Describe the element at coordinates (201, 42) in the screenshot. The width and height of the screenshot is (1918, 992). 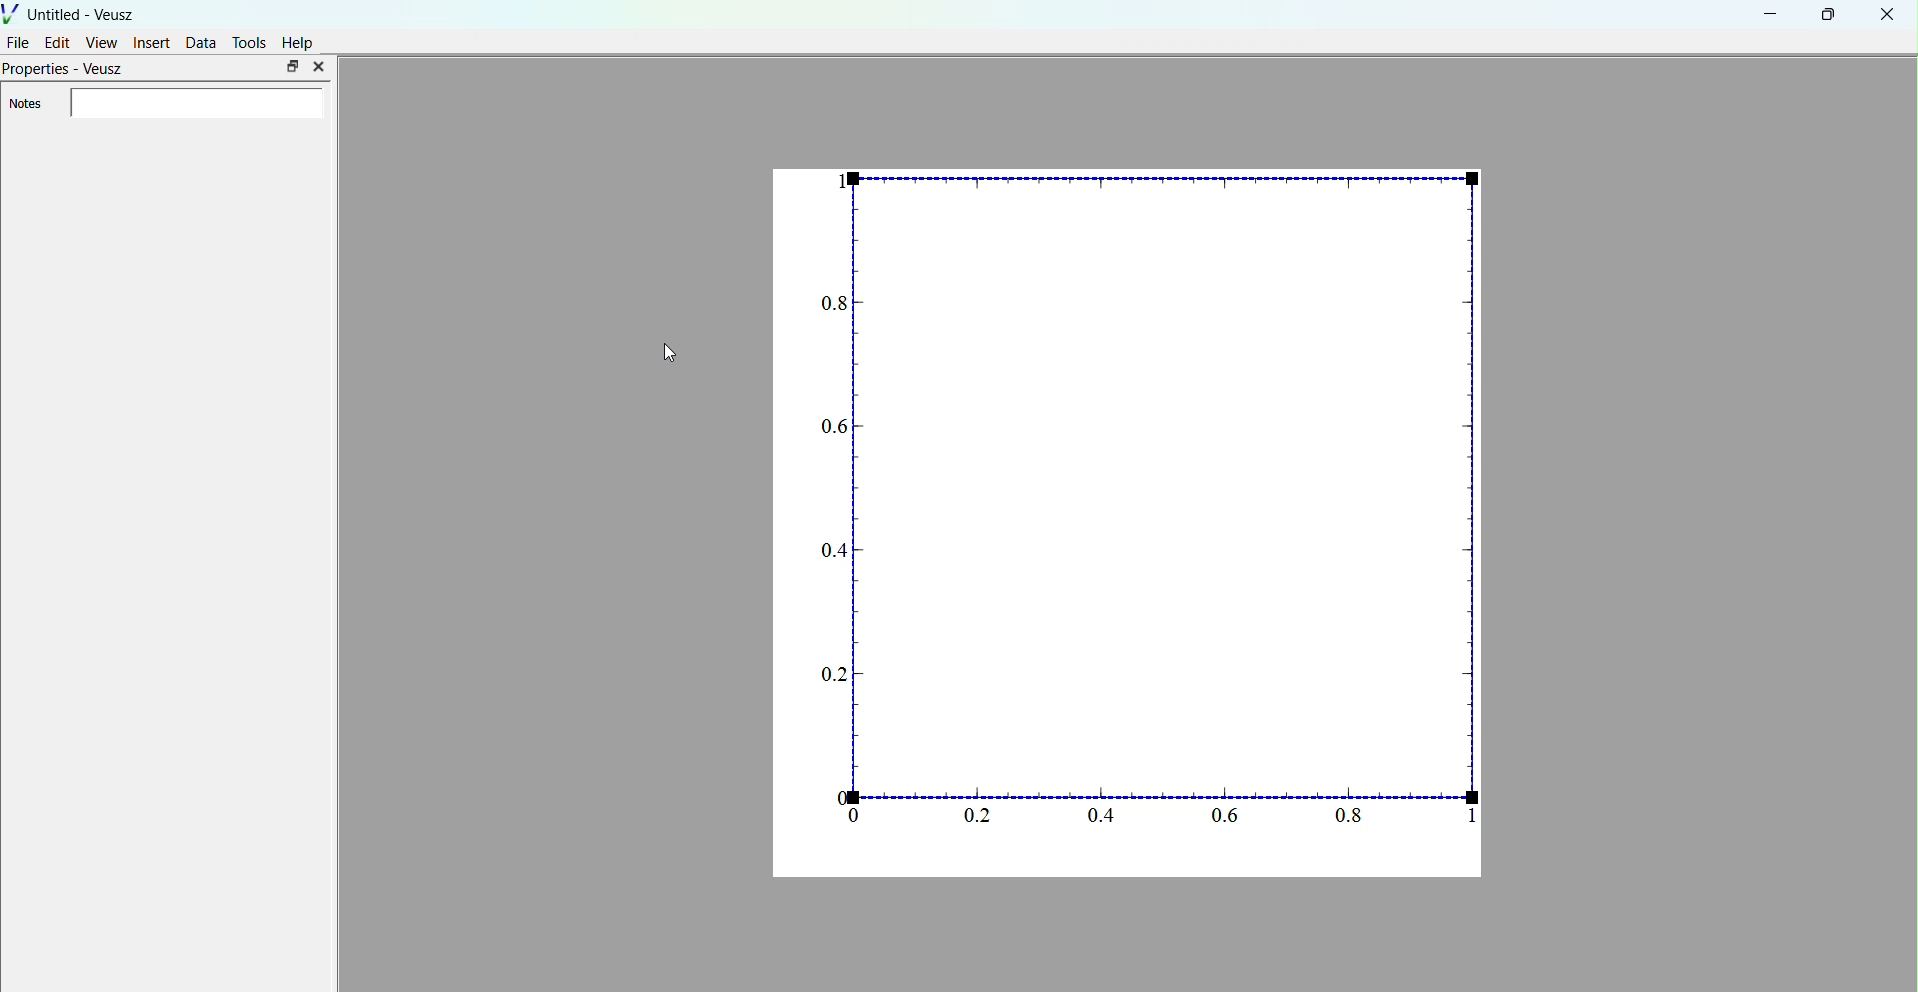
I see `Data` at that location.